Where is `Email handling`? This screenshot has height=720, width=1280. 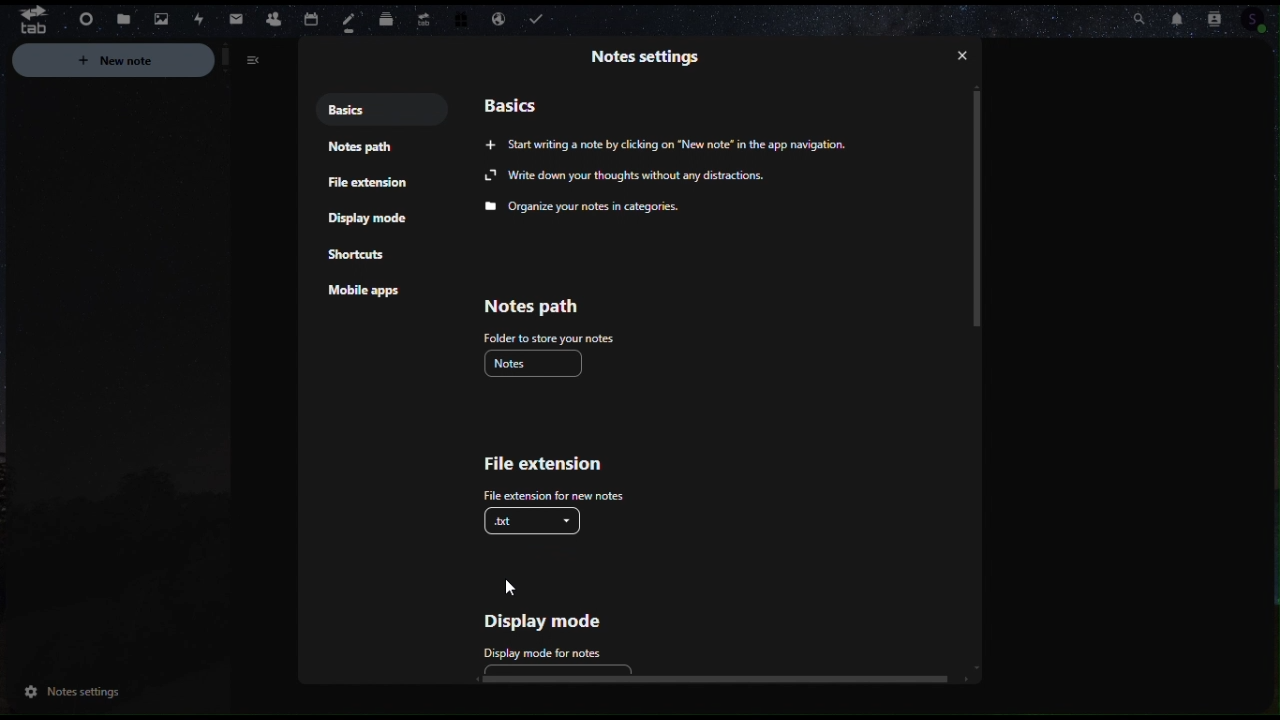 Email handling is located at coordinates (498, 20).